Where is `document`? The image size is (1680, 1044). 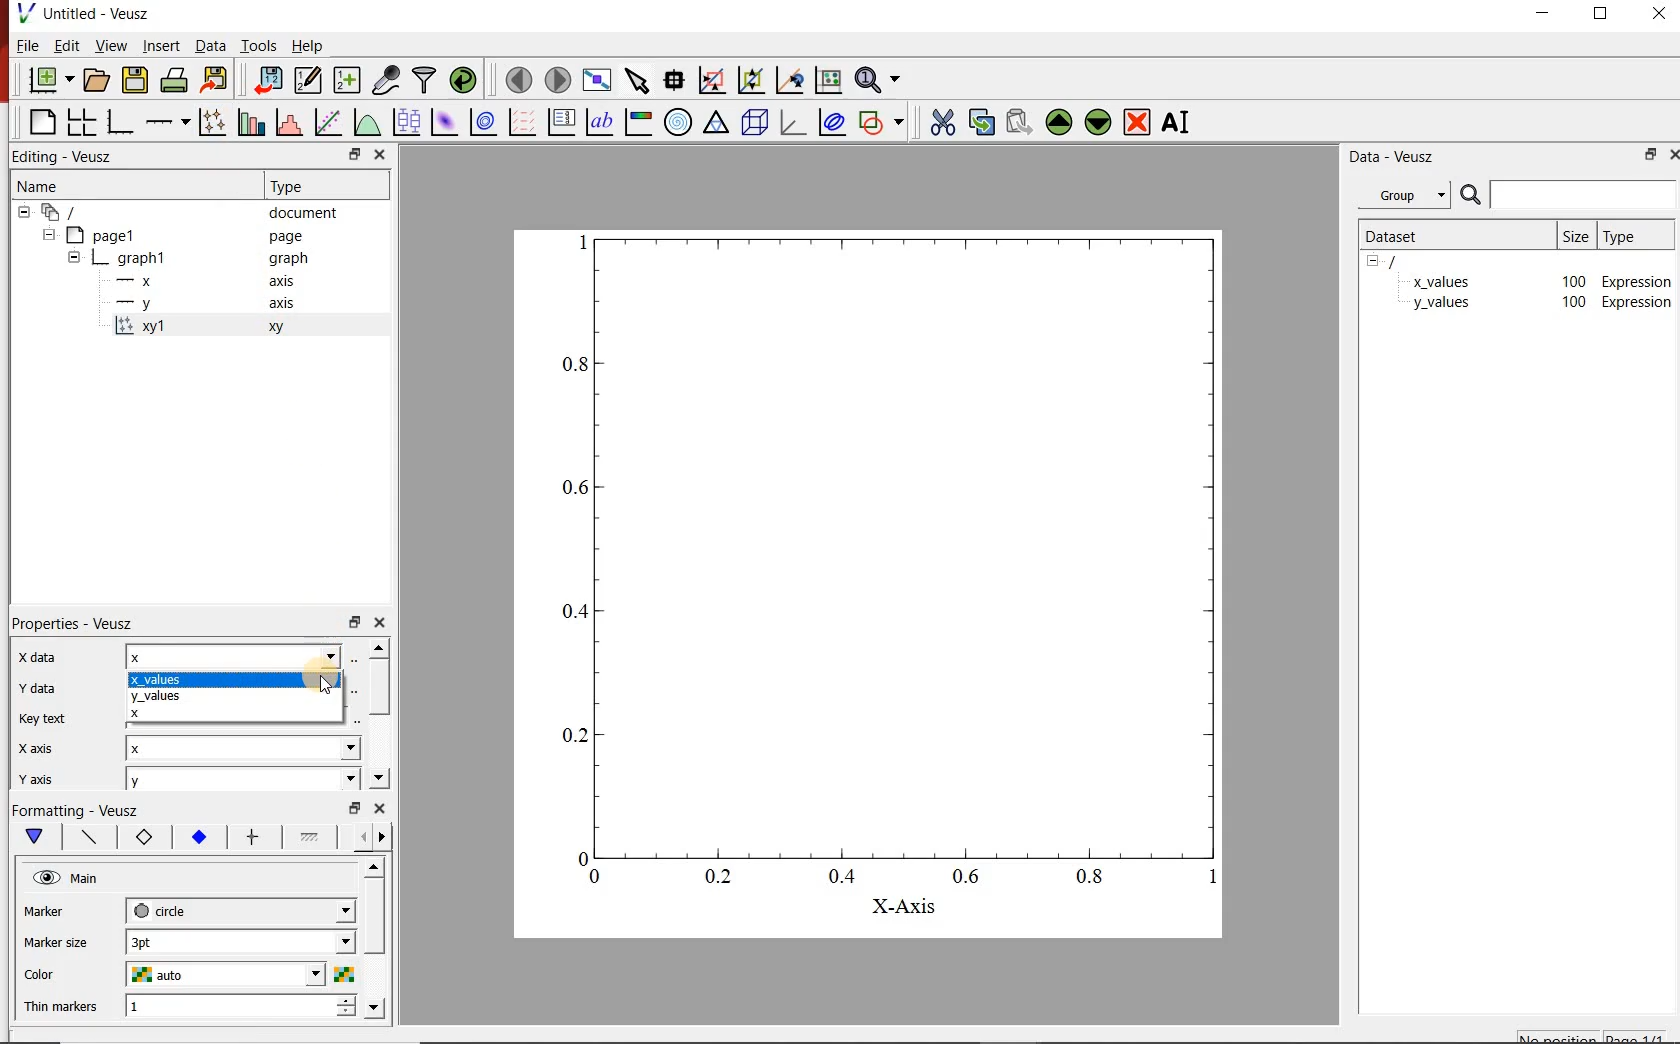 document is located at coordinates (301, 213).